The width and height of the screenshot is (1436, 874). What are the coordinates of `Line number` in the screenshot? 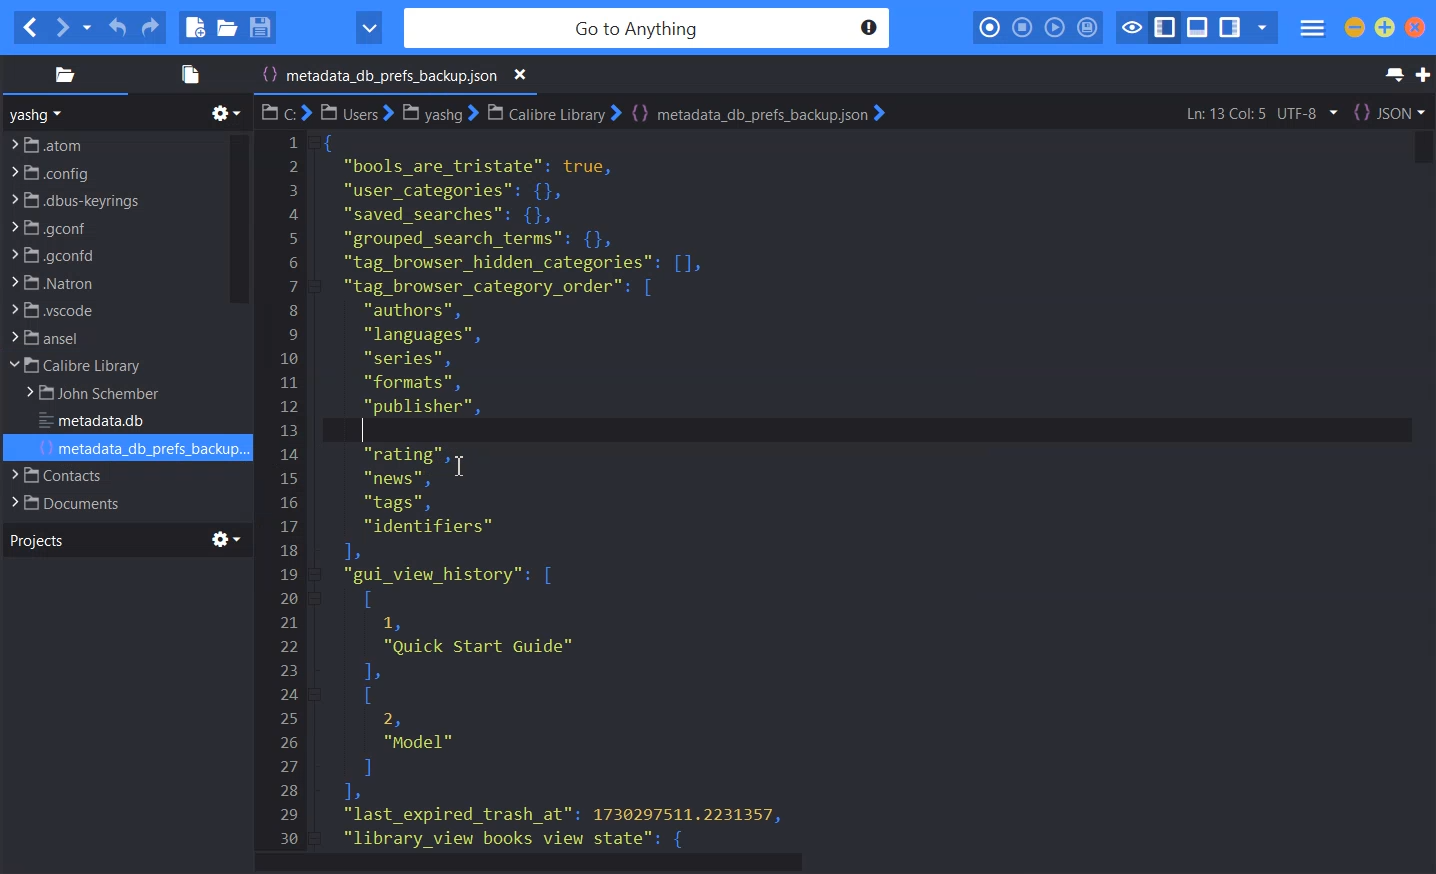 It's located at (290, 489).